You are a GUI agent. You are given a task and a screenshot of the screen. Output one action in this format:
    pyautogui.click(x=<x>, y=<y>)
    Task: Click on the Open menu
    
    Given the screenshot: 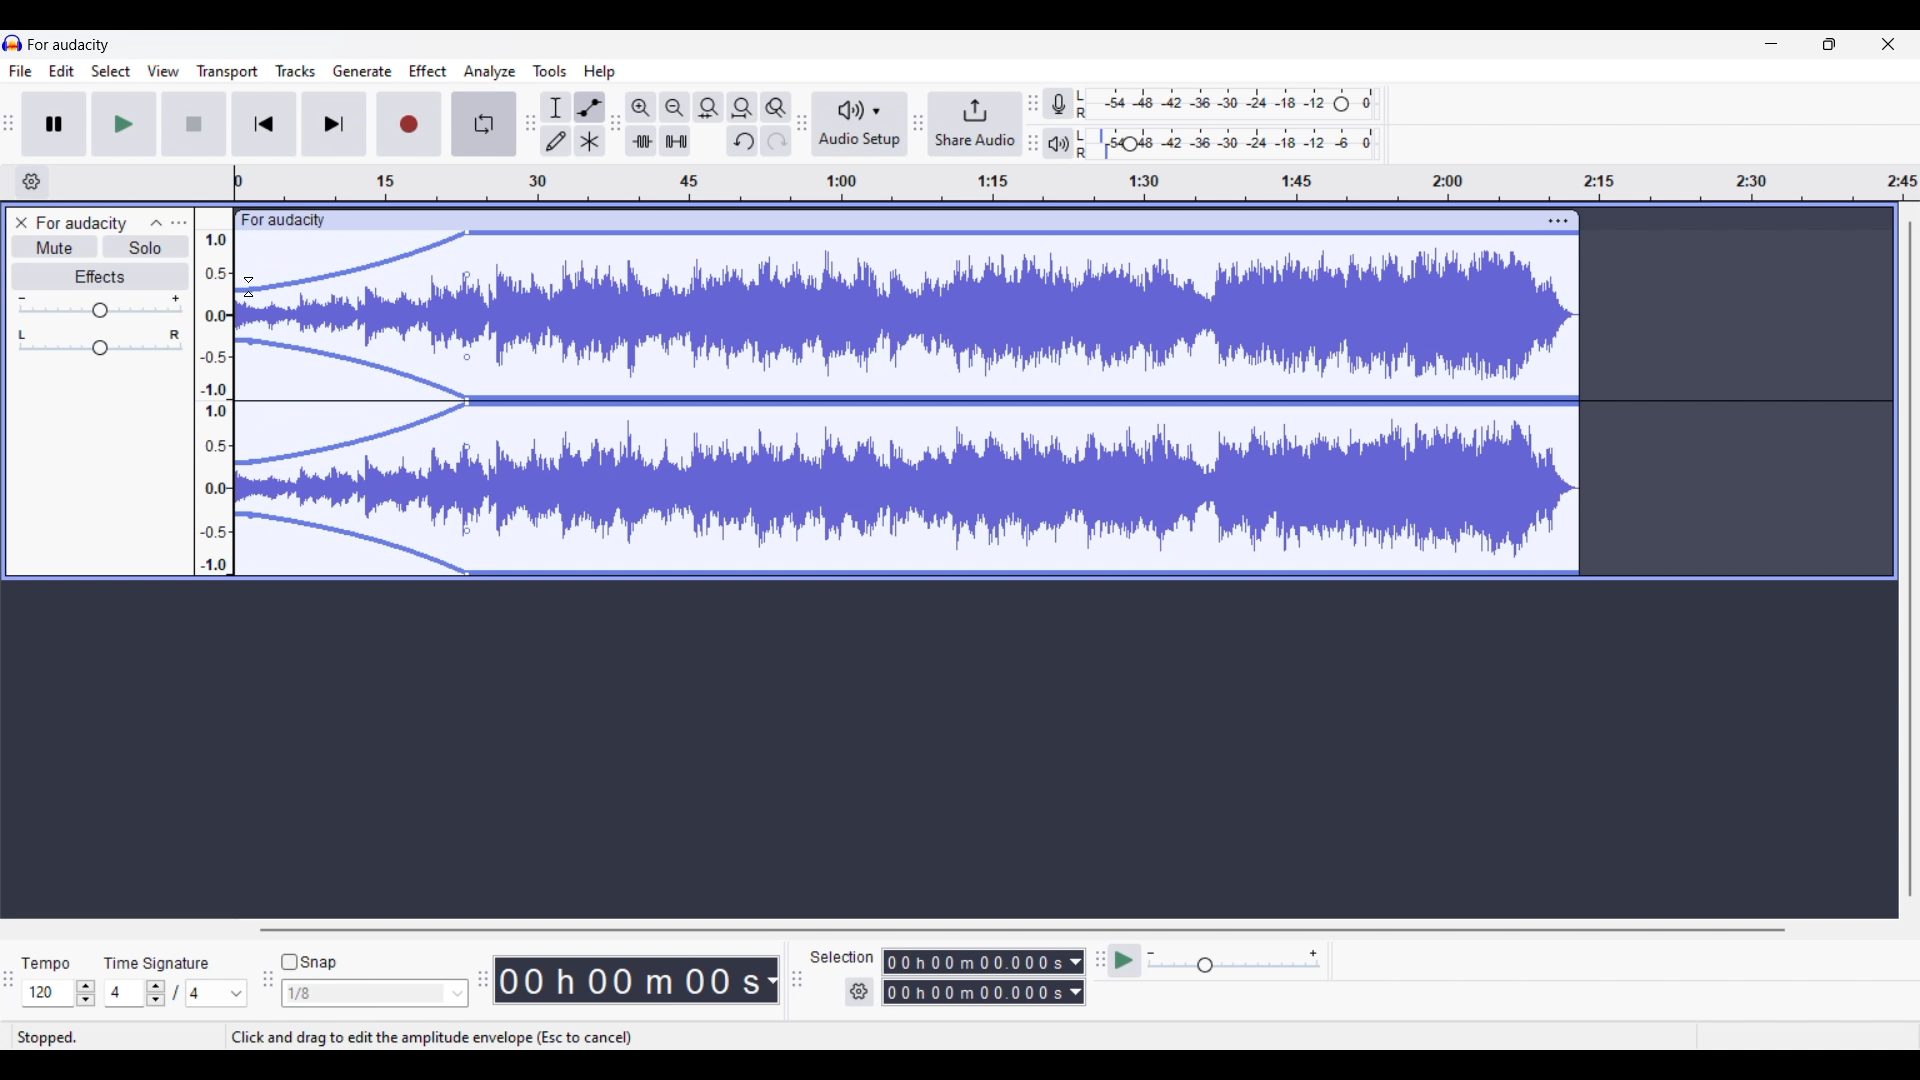 What is the action you would take?
    pyautogui.click(x=180, y=223)
    